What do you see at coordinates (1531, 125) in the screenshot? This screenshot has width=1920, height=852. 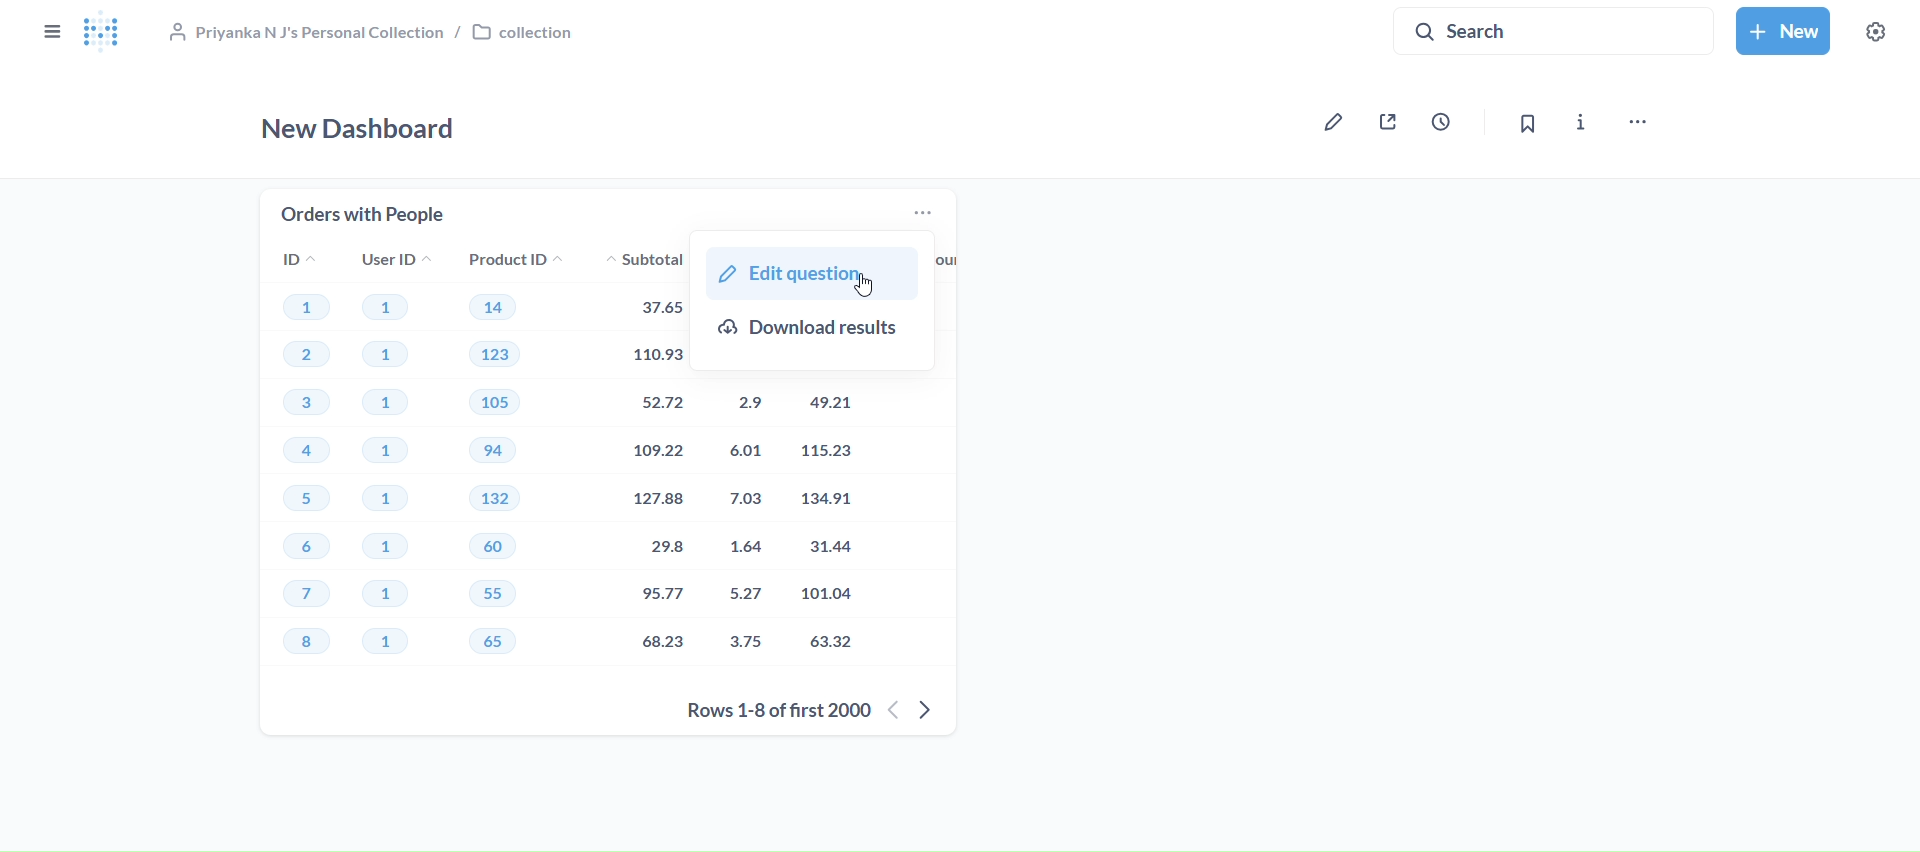 I see `bookmark` at bounding box center [1531, 125].